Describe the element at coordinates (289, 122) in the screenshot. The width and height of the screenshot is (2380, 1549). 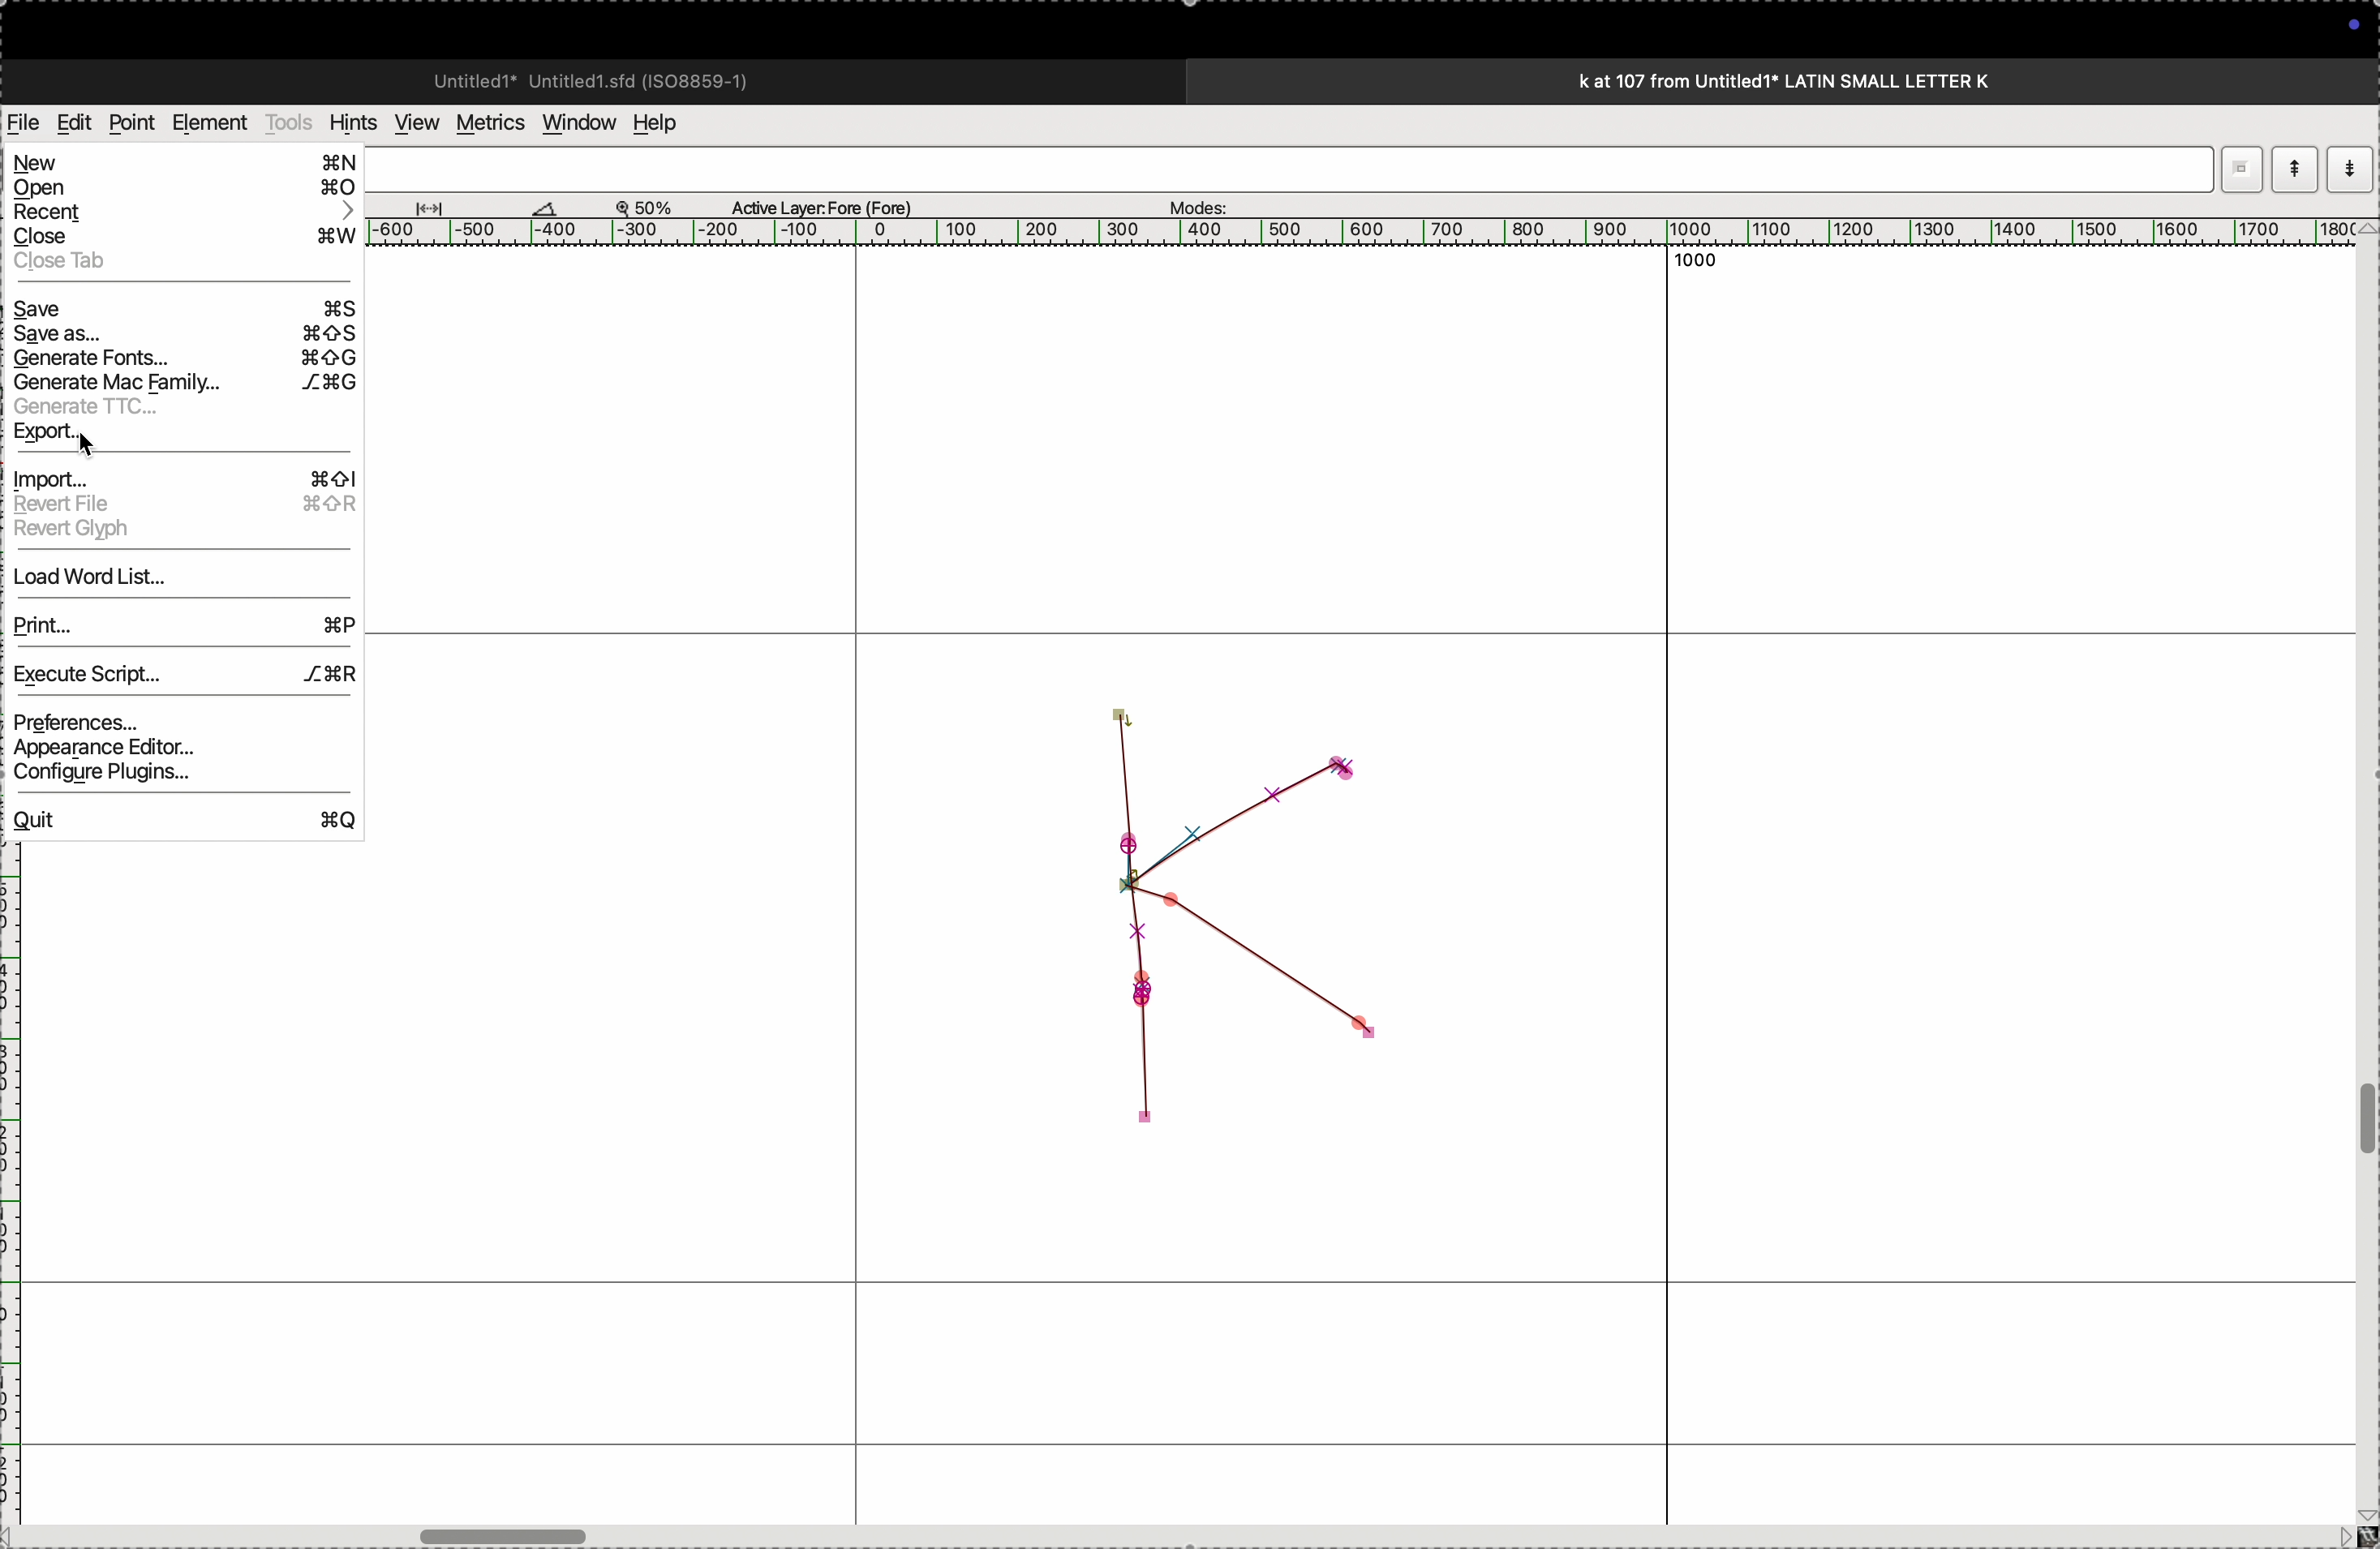
I see `tools` at that location.